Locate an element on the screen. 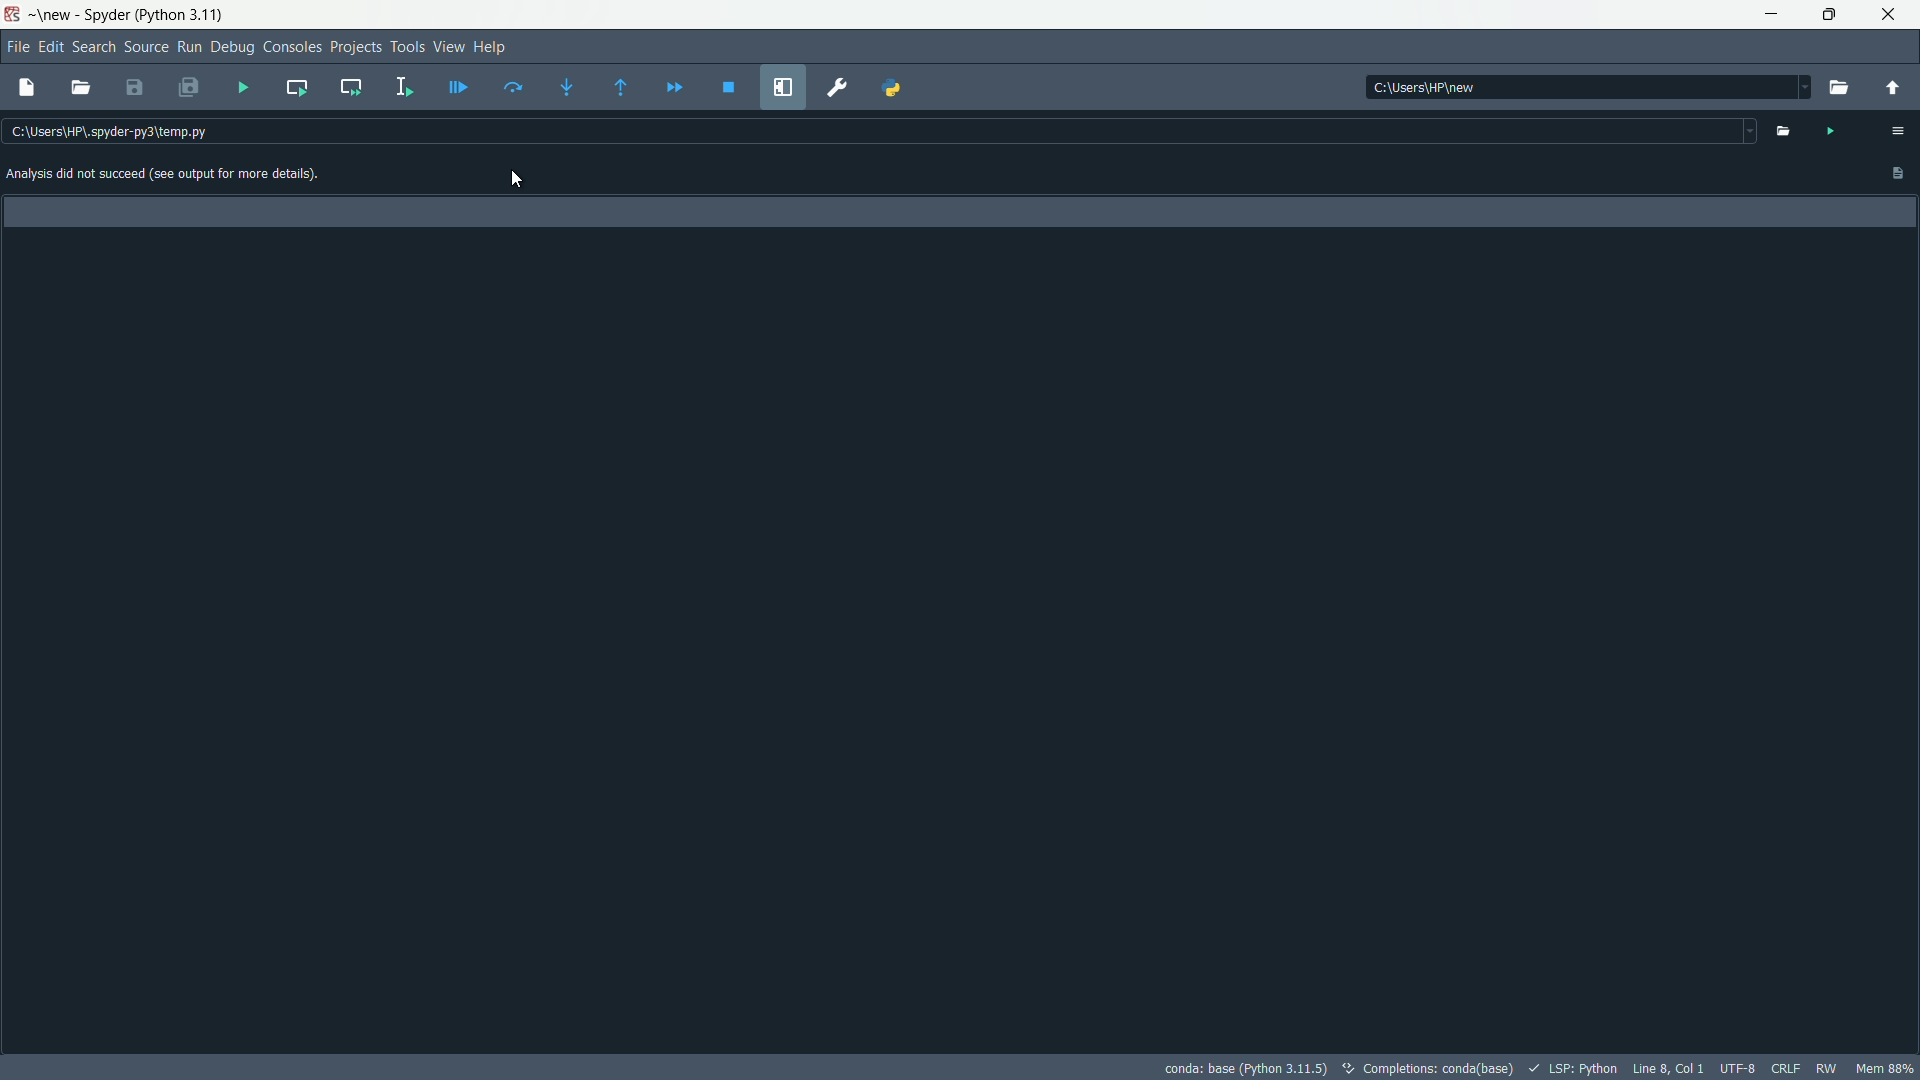  file encoding is located at coordinates (1736, 1066).